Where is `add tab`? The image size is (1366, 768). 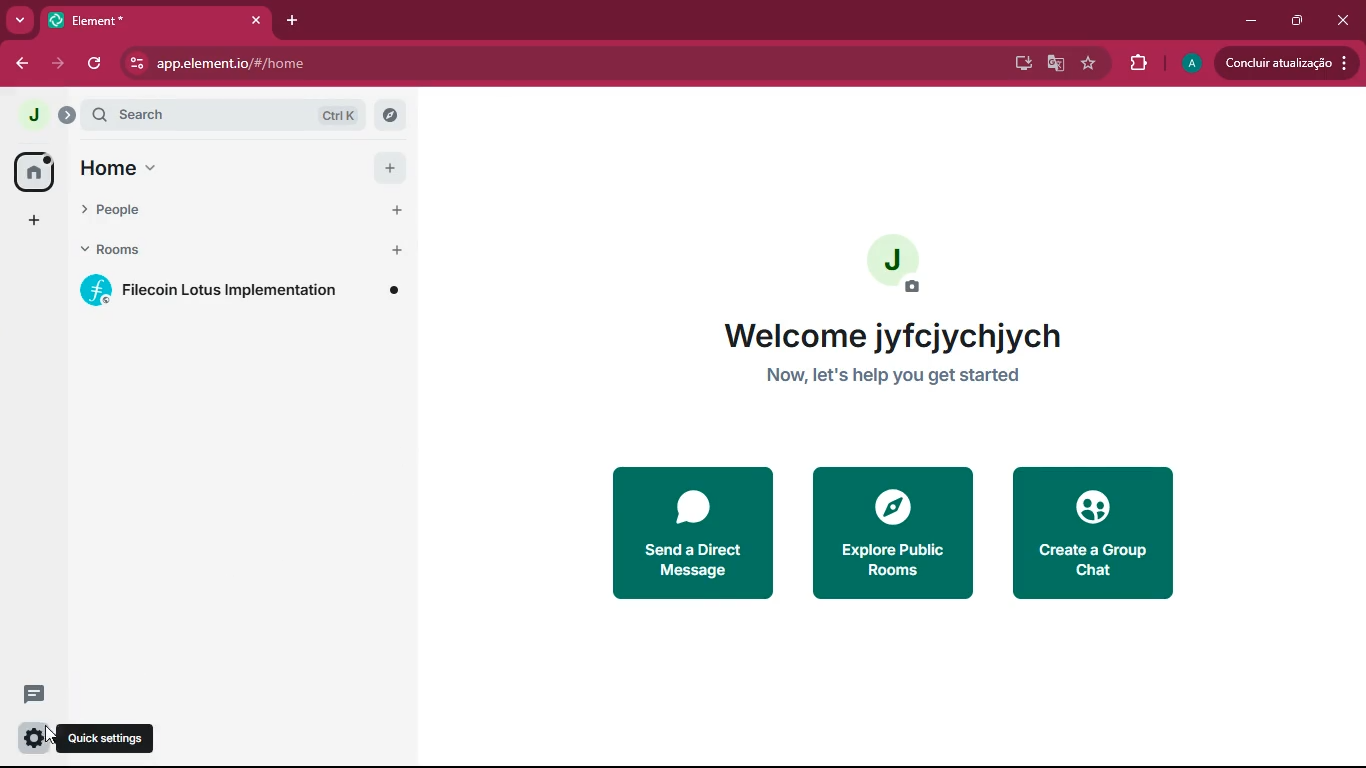
add tab is located at coordinates (291, 21).